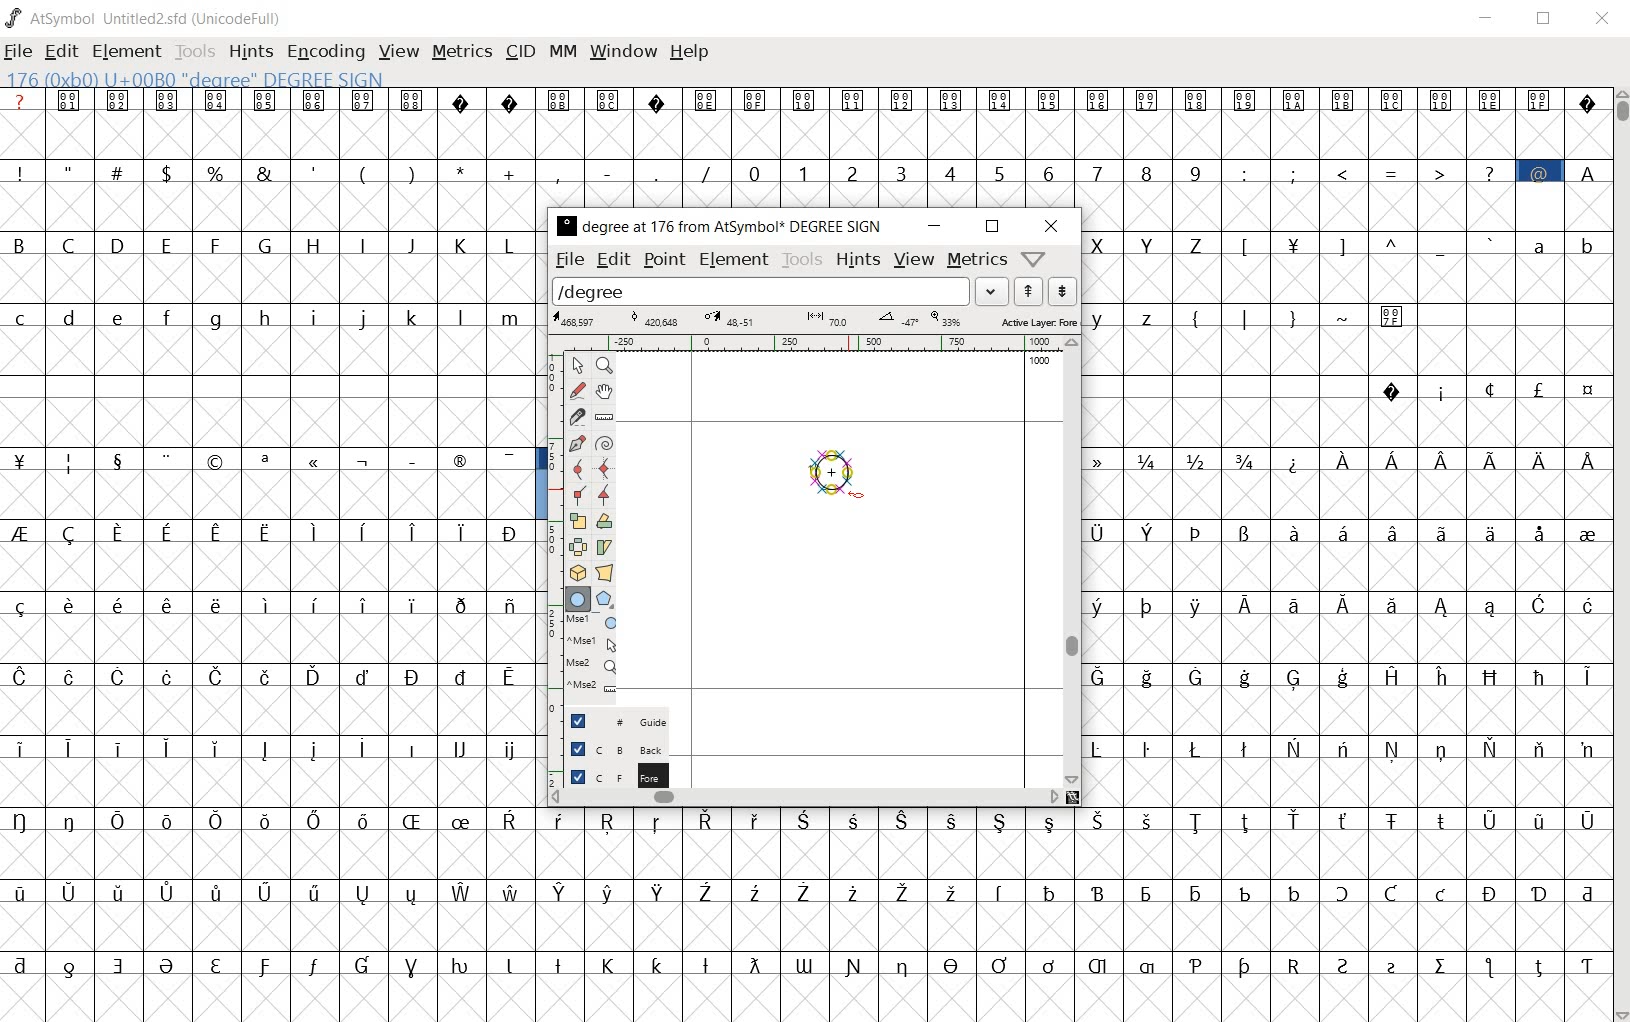 The image size is (1630, 1022). Describe the element at coordinates (1487, 18) in the screenshot. I see `minimize` at that location.